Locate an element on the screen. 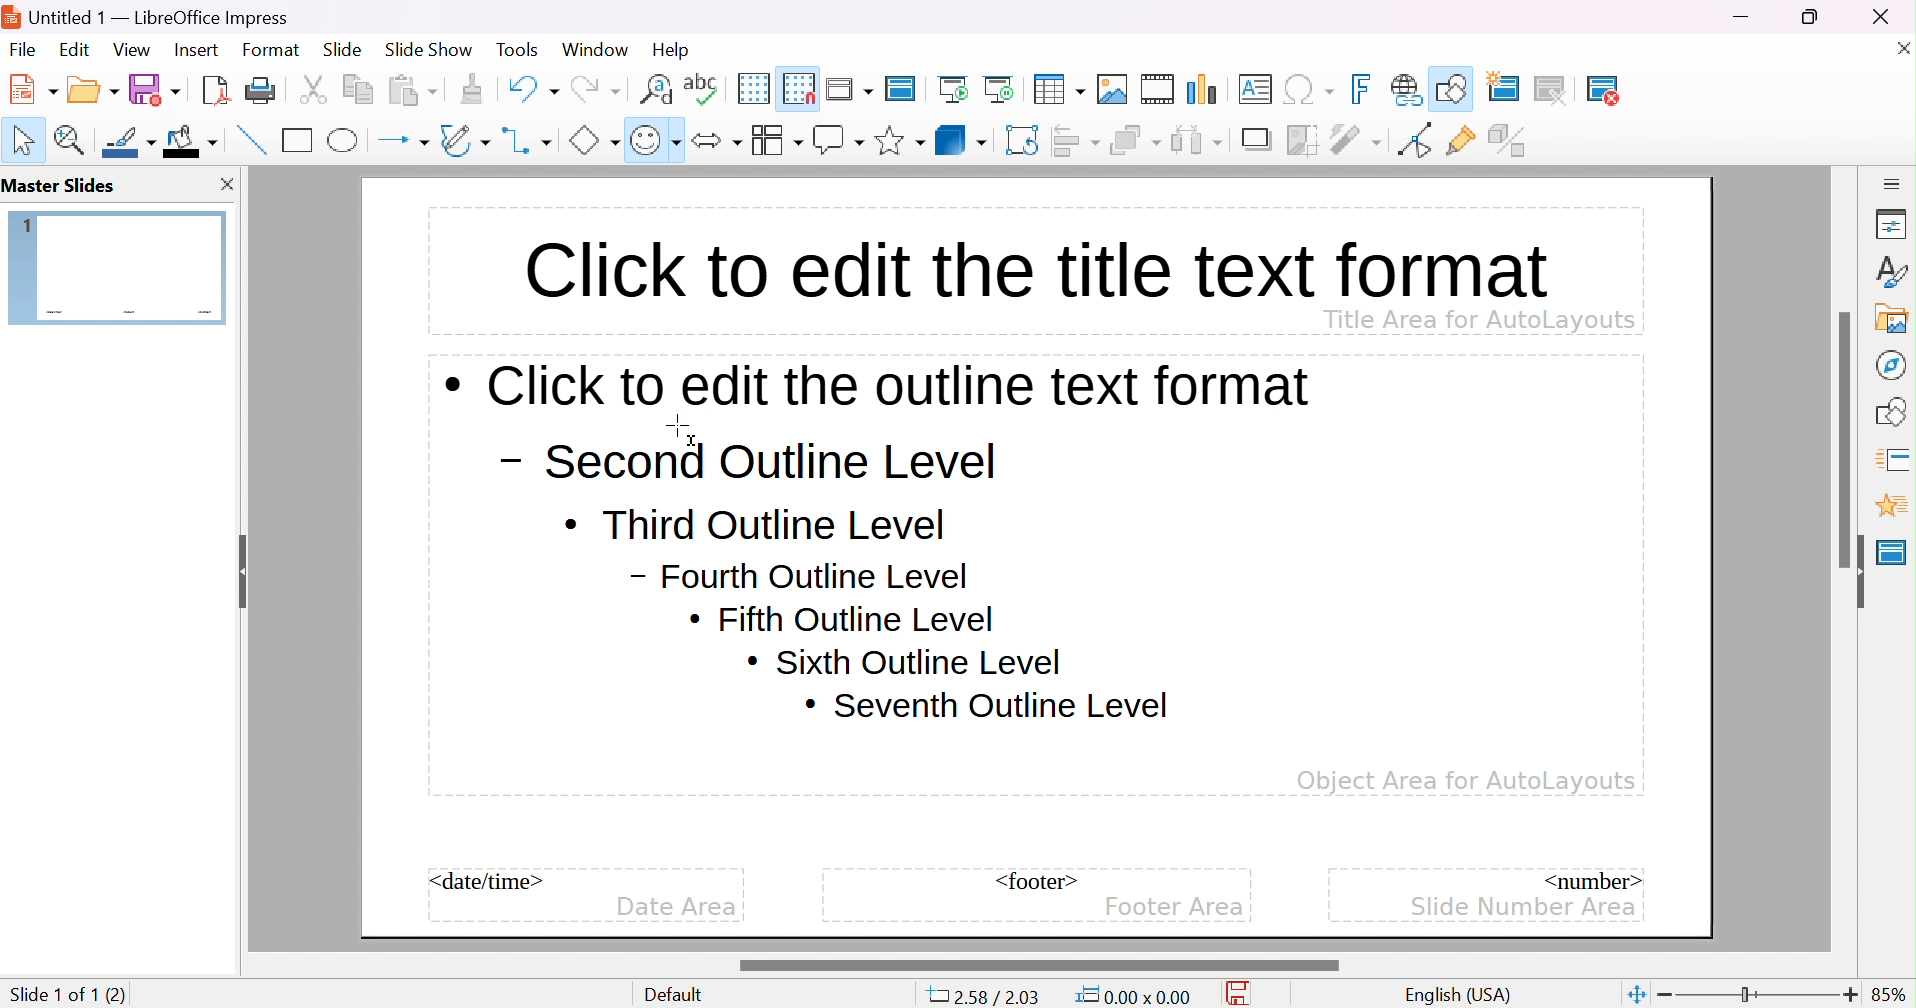  -0.96/0.09 is located at coordinates (992, 997).